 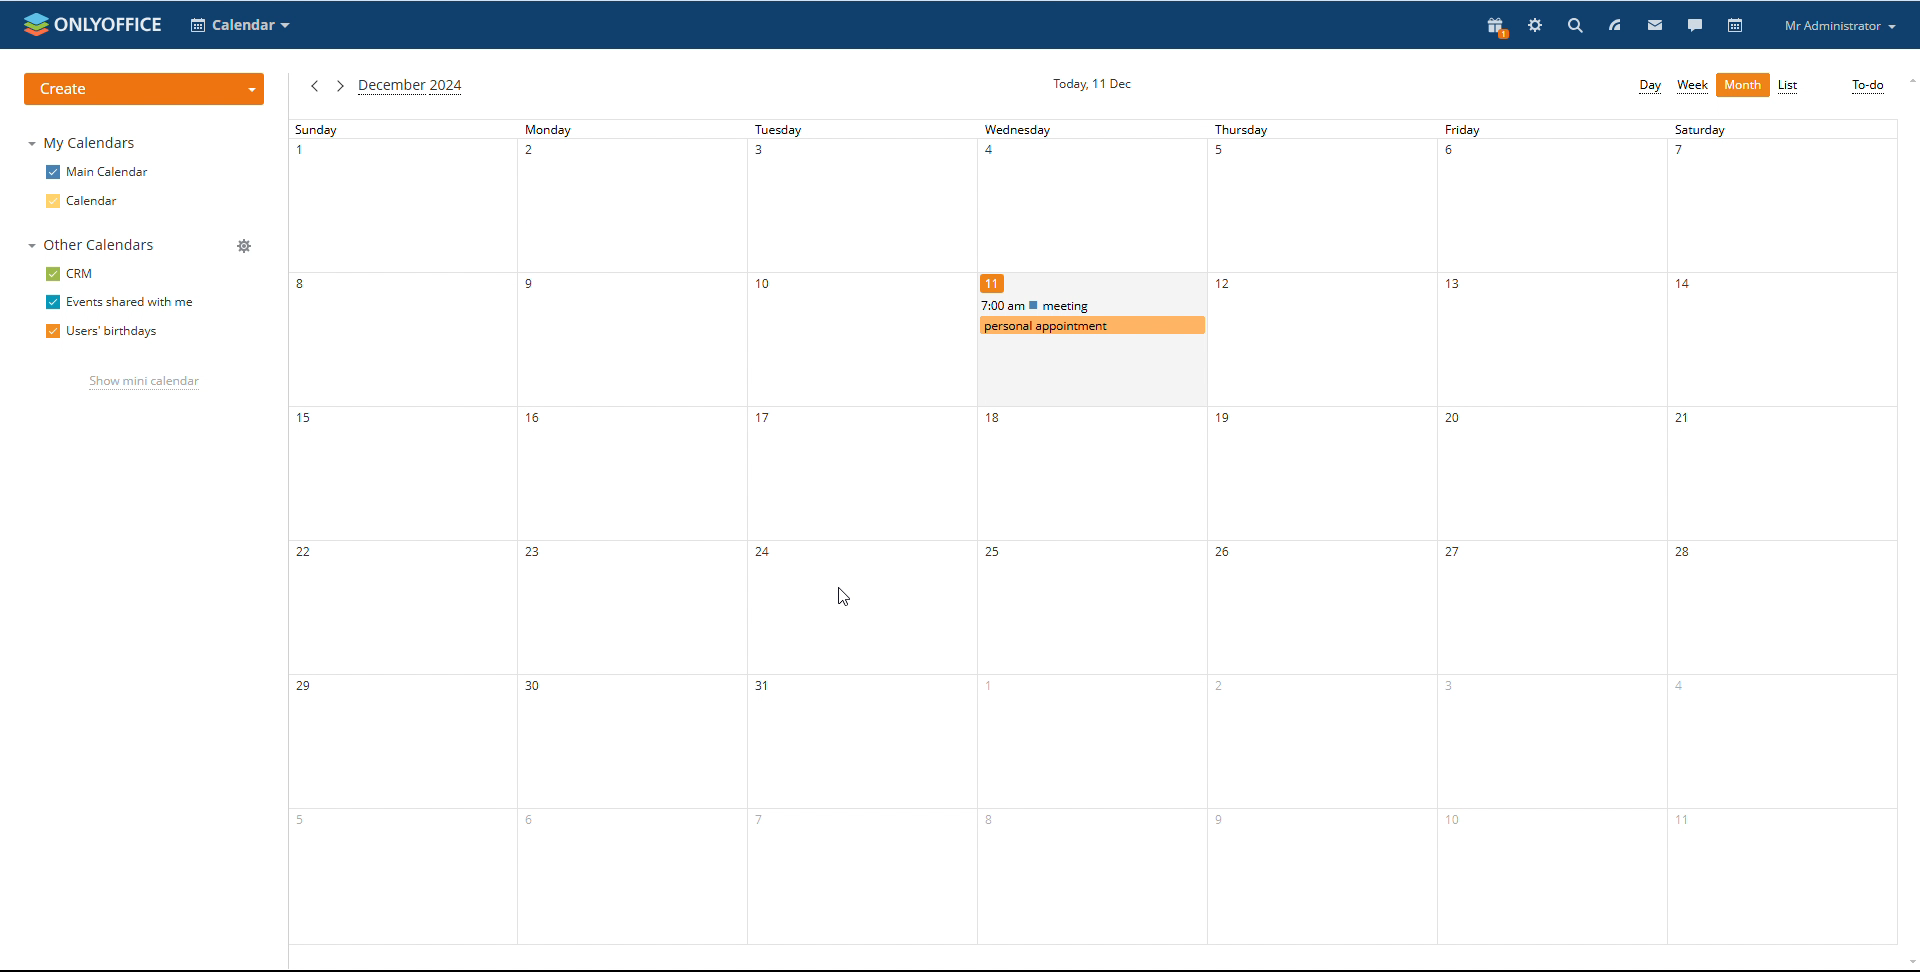 I want to click on settings, so click(x=1536, y=26).